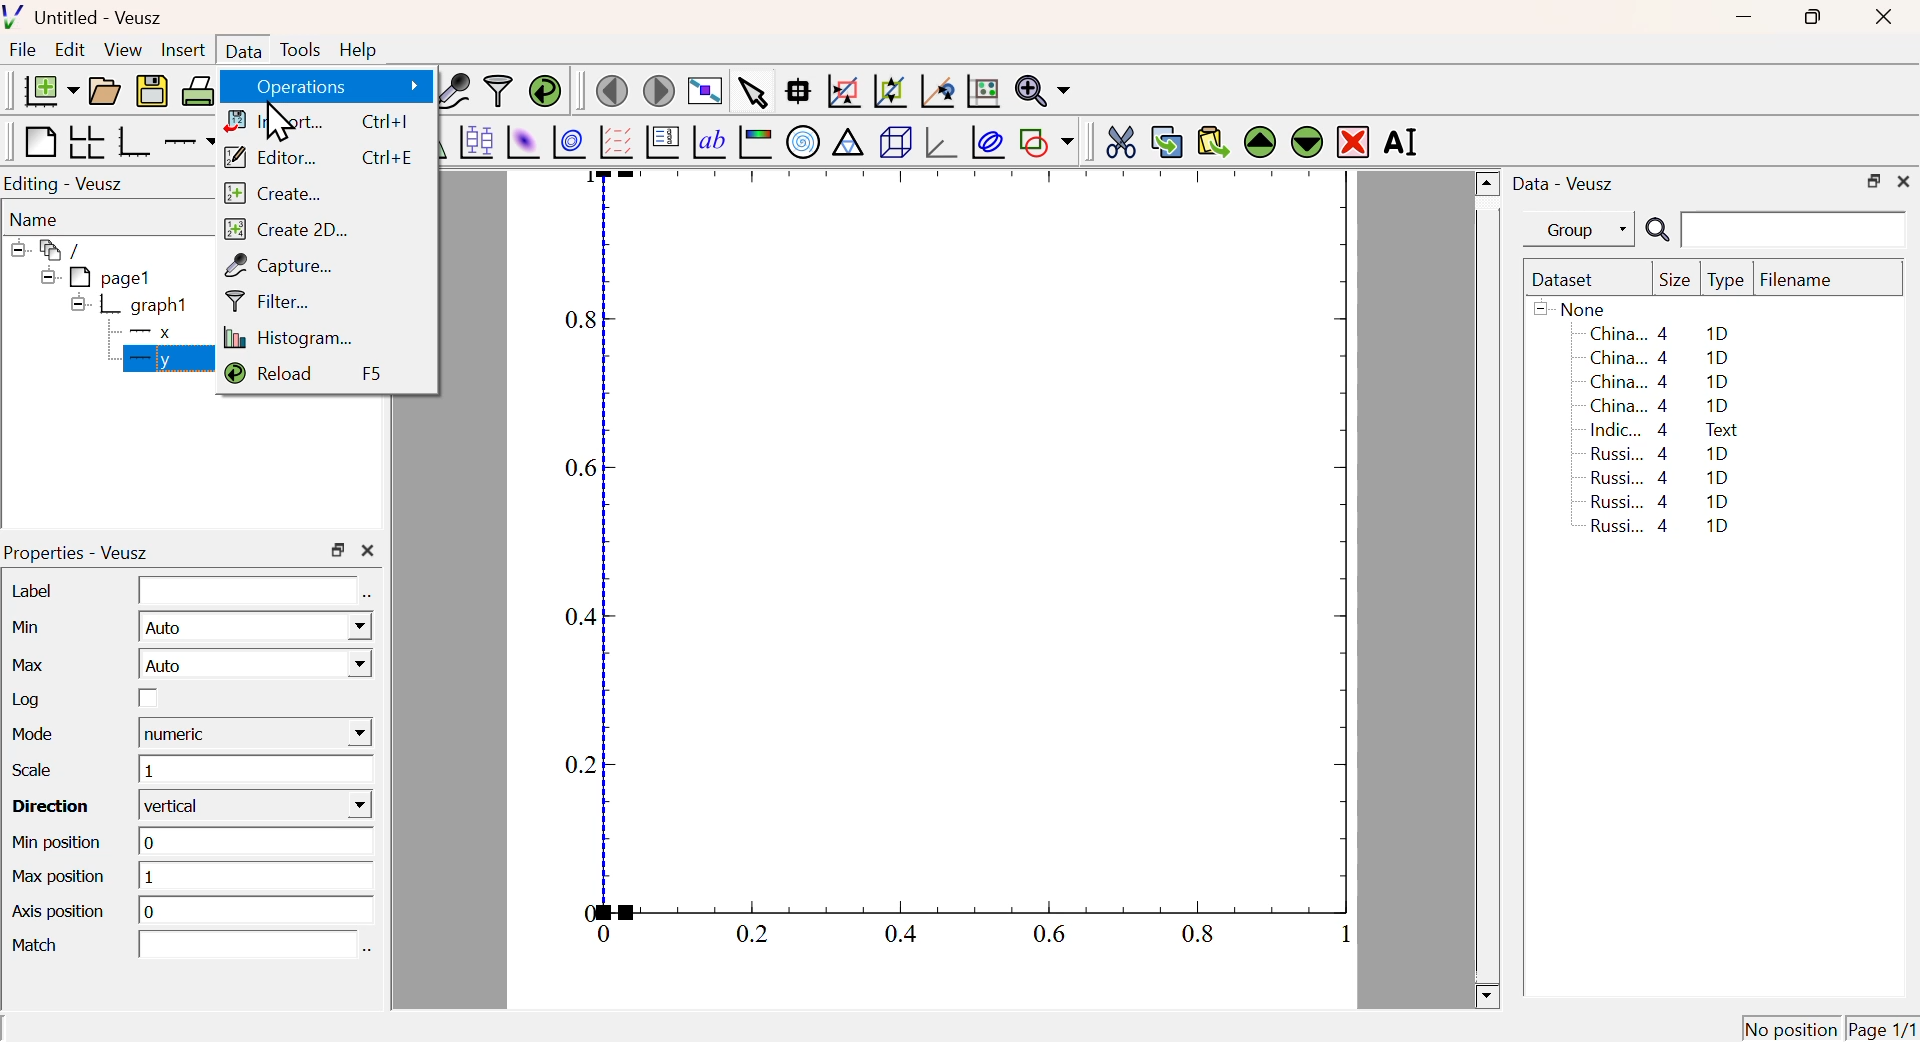  Describe the element at coordinates (54, 807) in the screenshot. I see `Direction` at that location.